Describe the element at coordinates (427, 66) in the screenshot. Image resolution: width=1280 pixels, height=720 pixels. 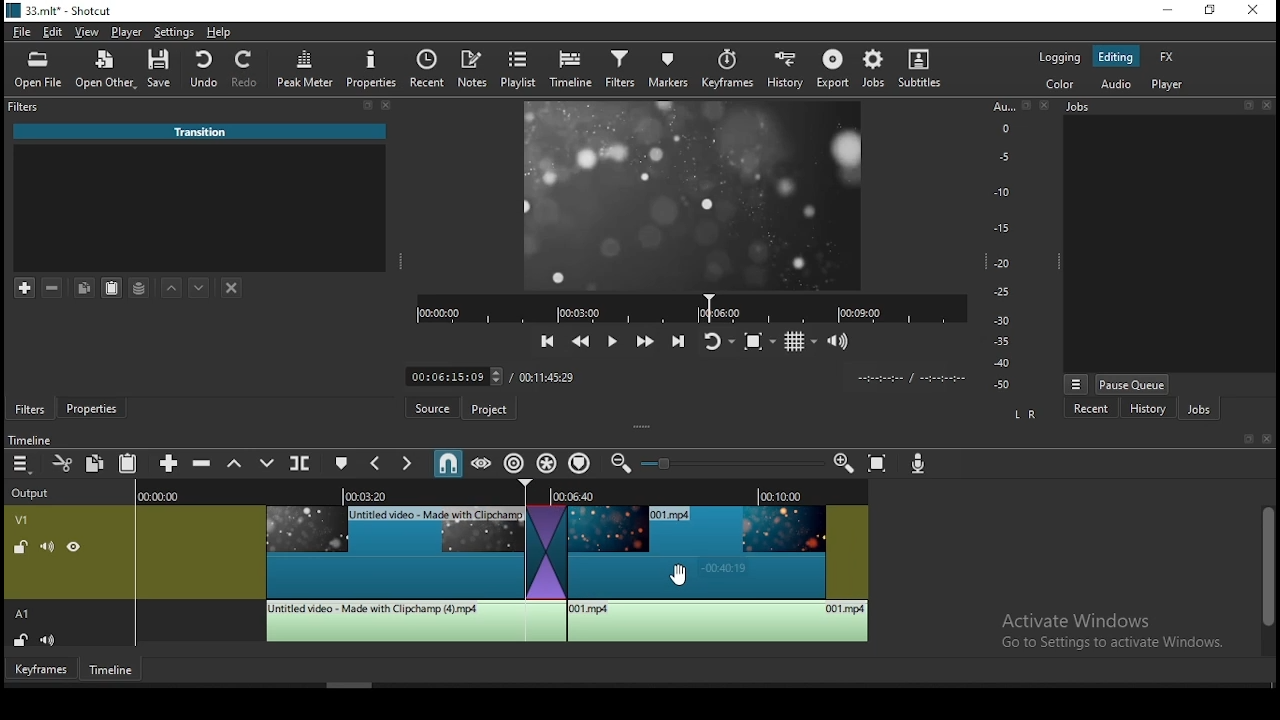
I see `split at playhead` at that location.